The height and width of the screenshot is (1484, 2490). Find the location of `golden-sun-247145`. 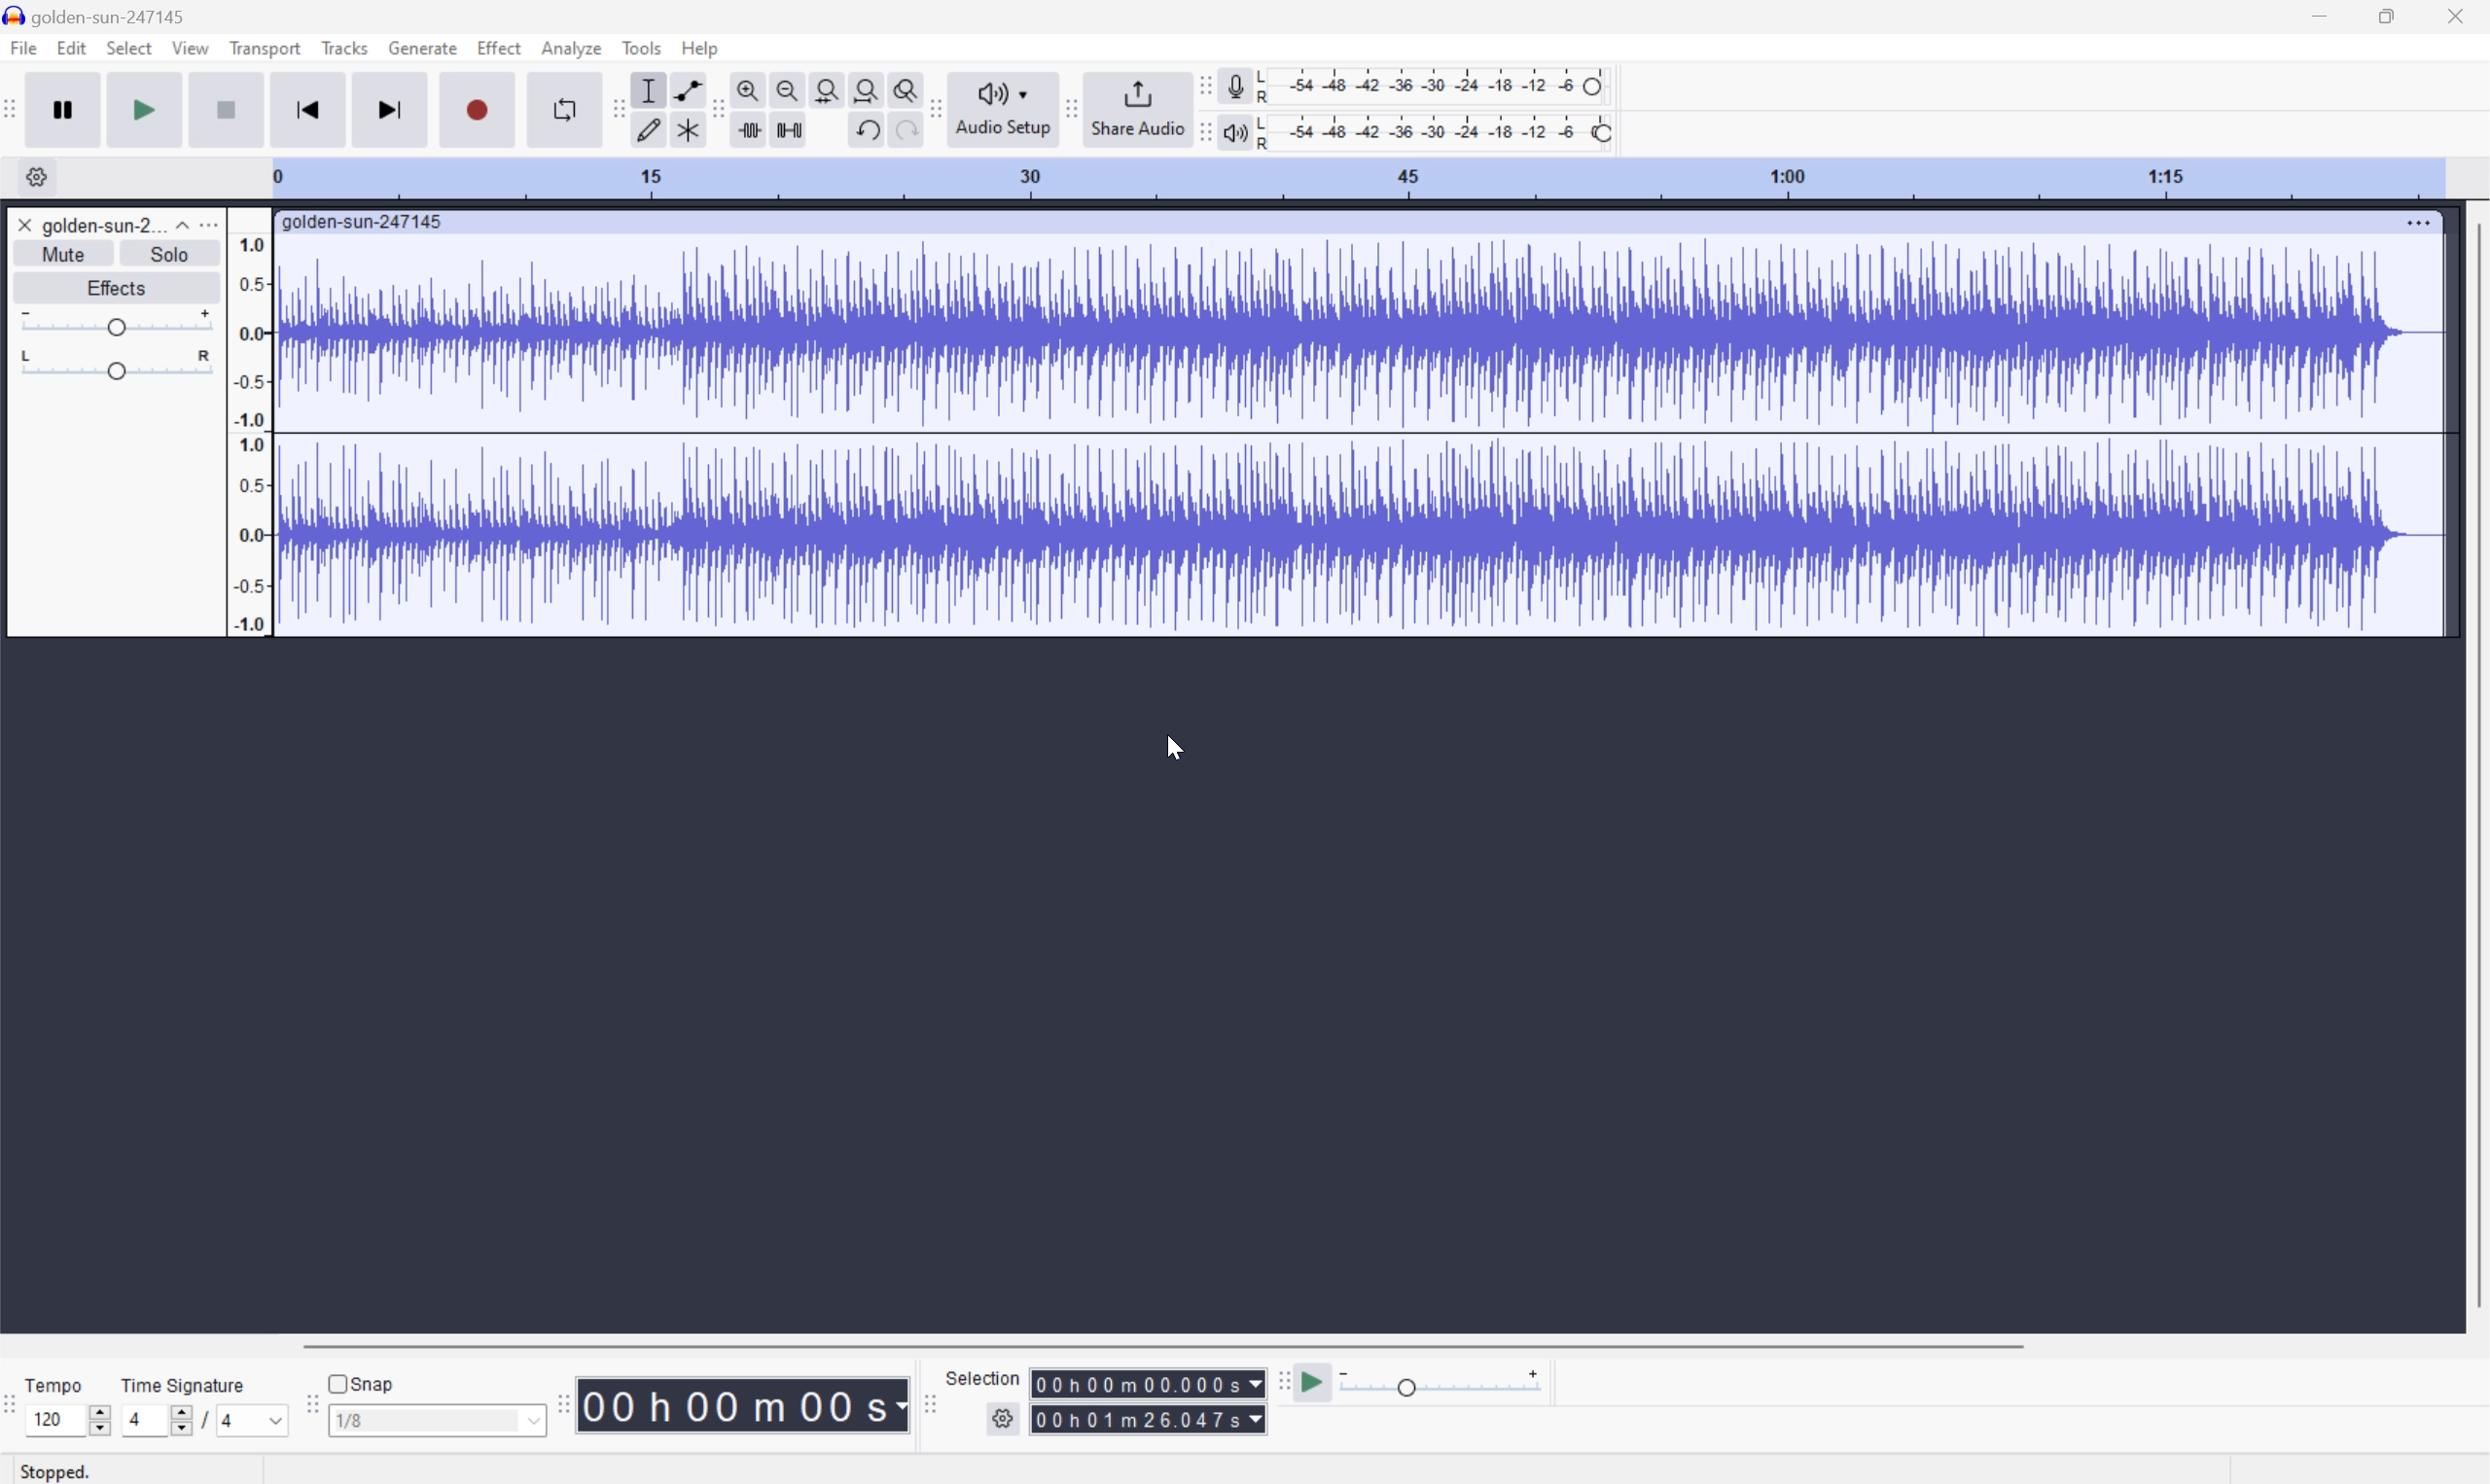

golden-sun-247145 is located at coordinates (363, 224).